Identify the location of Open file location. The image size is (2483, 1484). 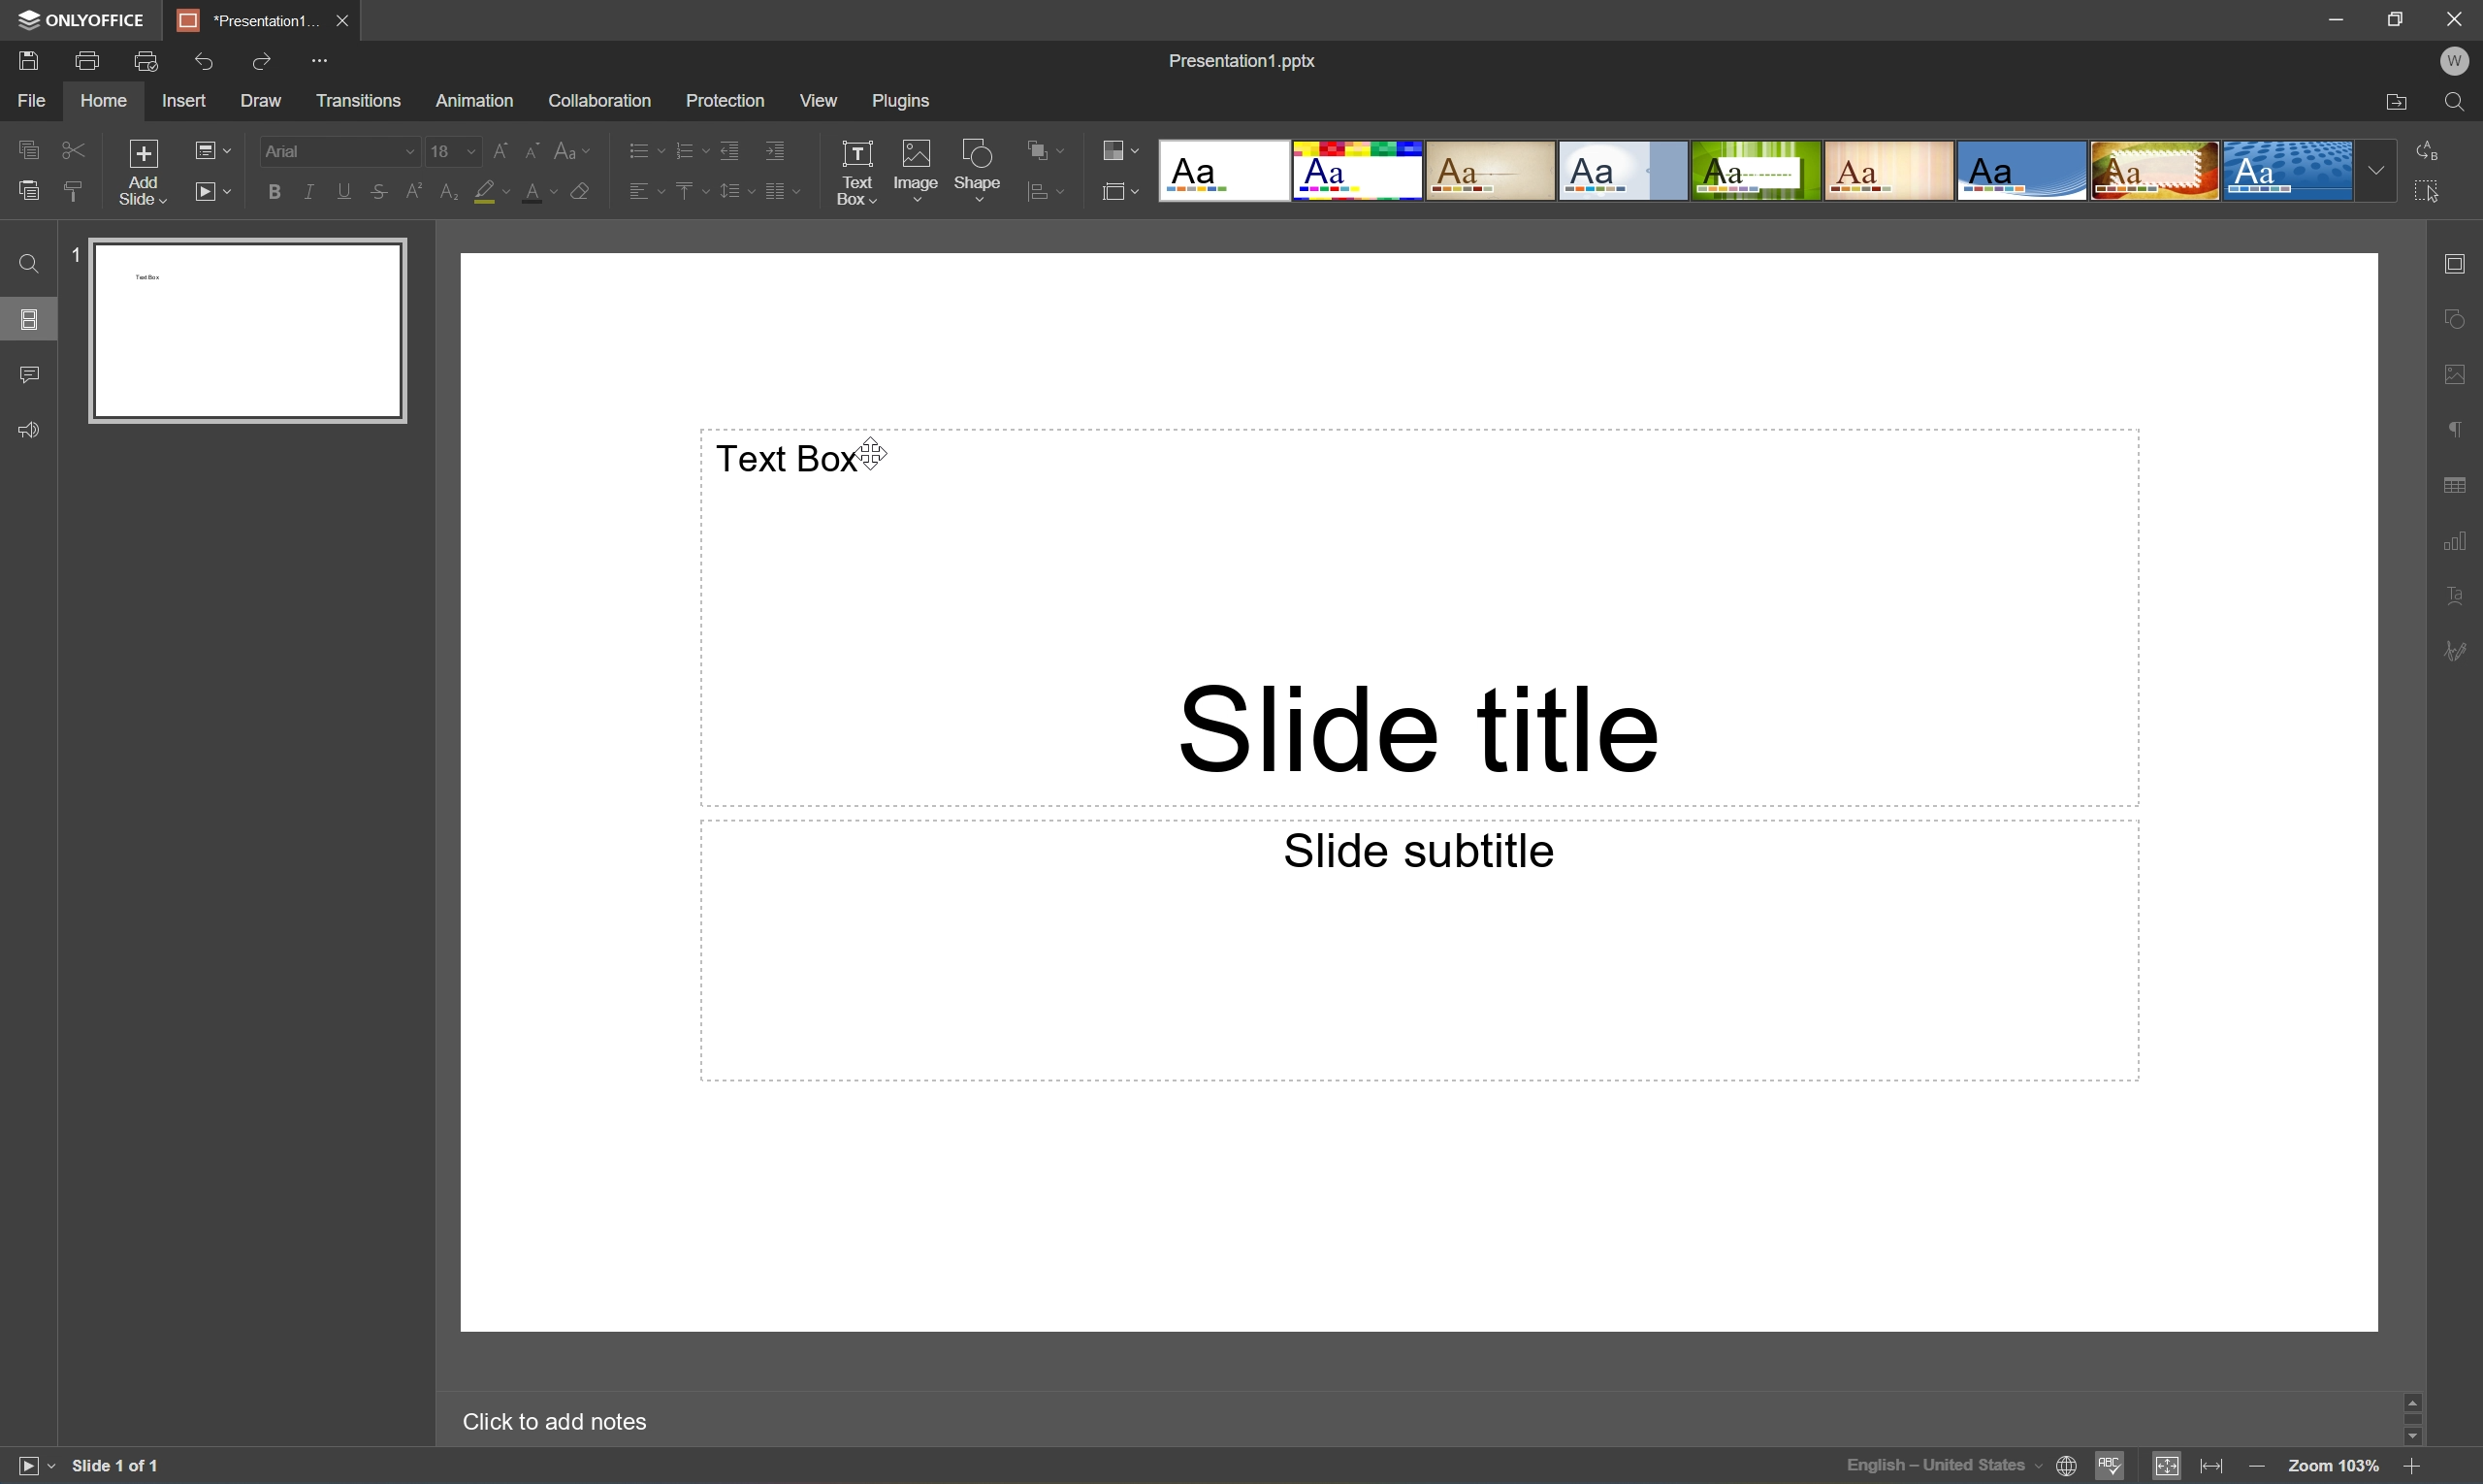
(2398, 101).